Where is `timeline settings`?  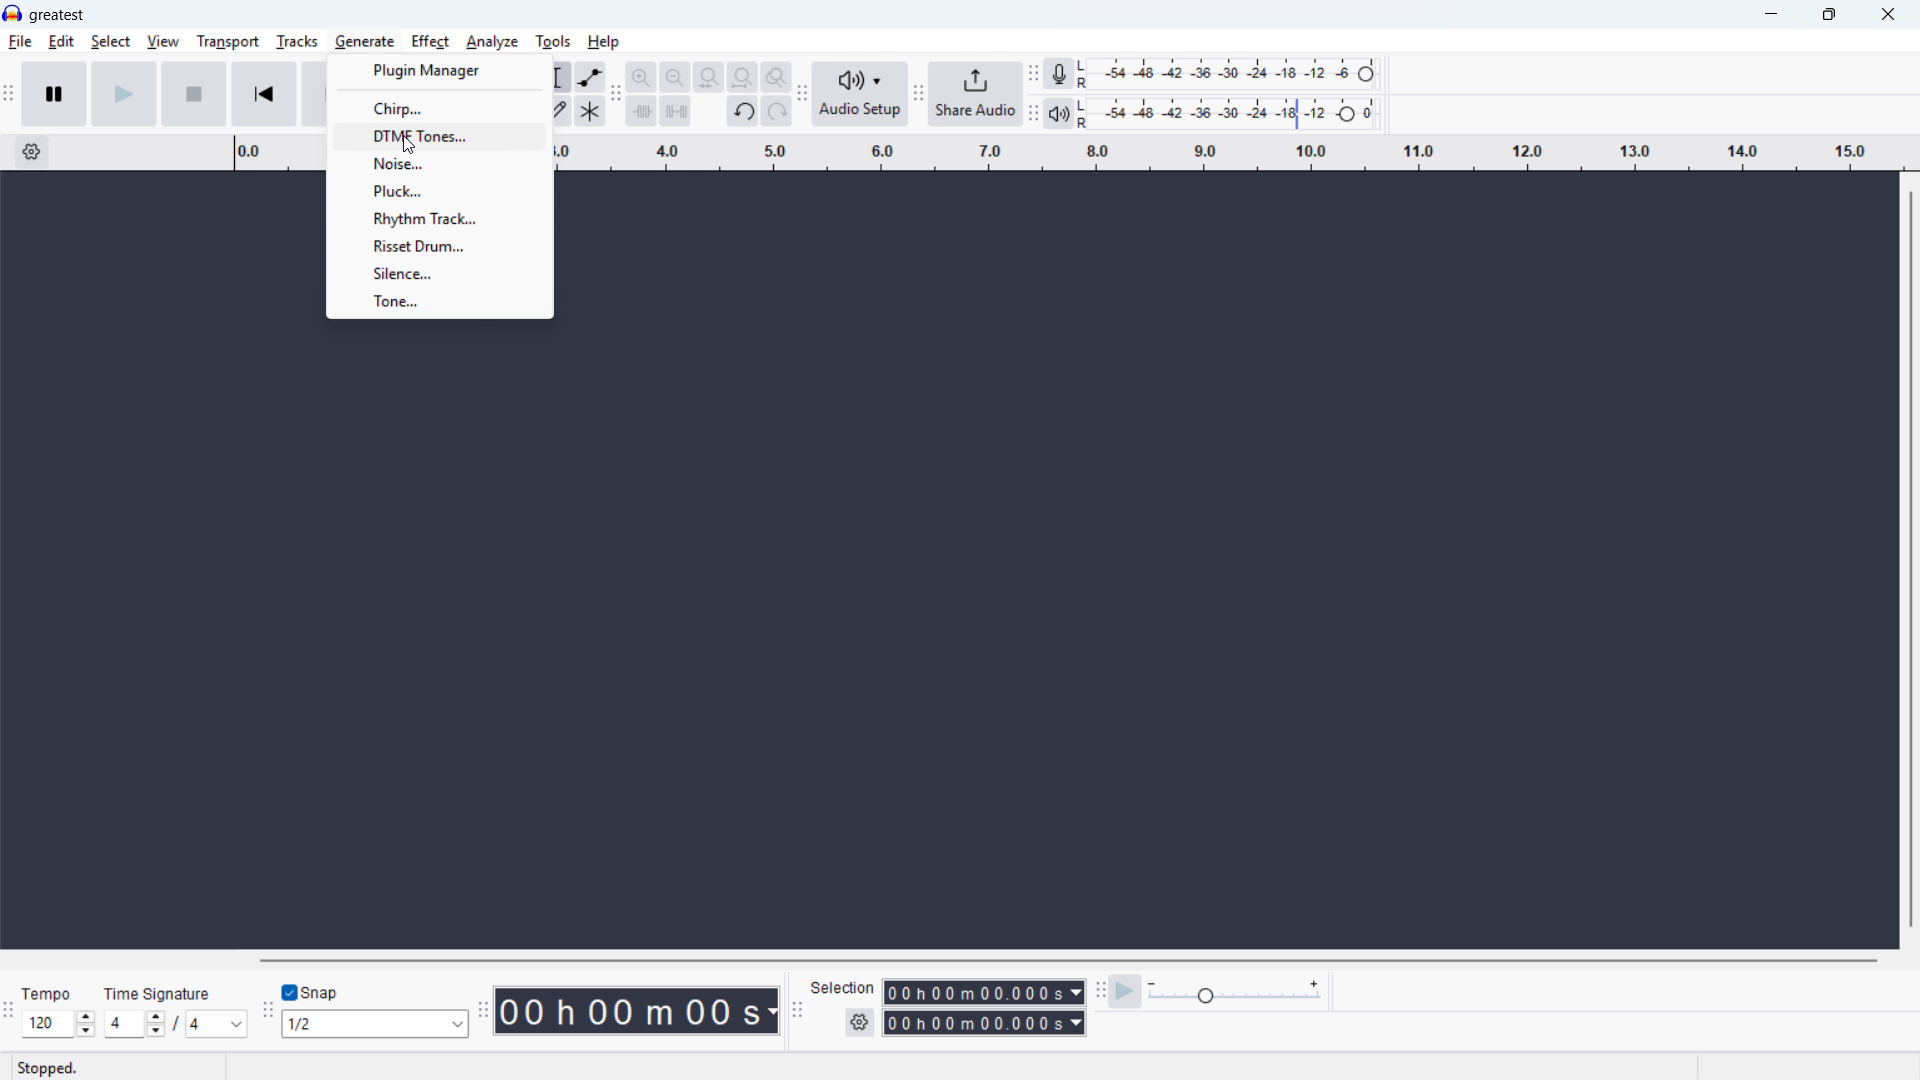 timeline settings is located at coordinates (33, 152).